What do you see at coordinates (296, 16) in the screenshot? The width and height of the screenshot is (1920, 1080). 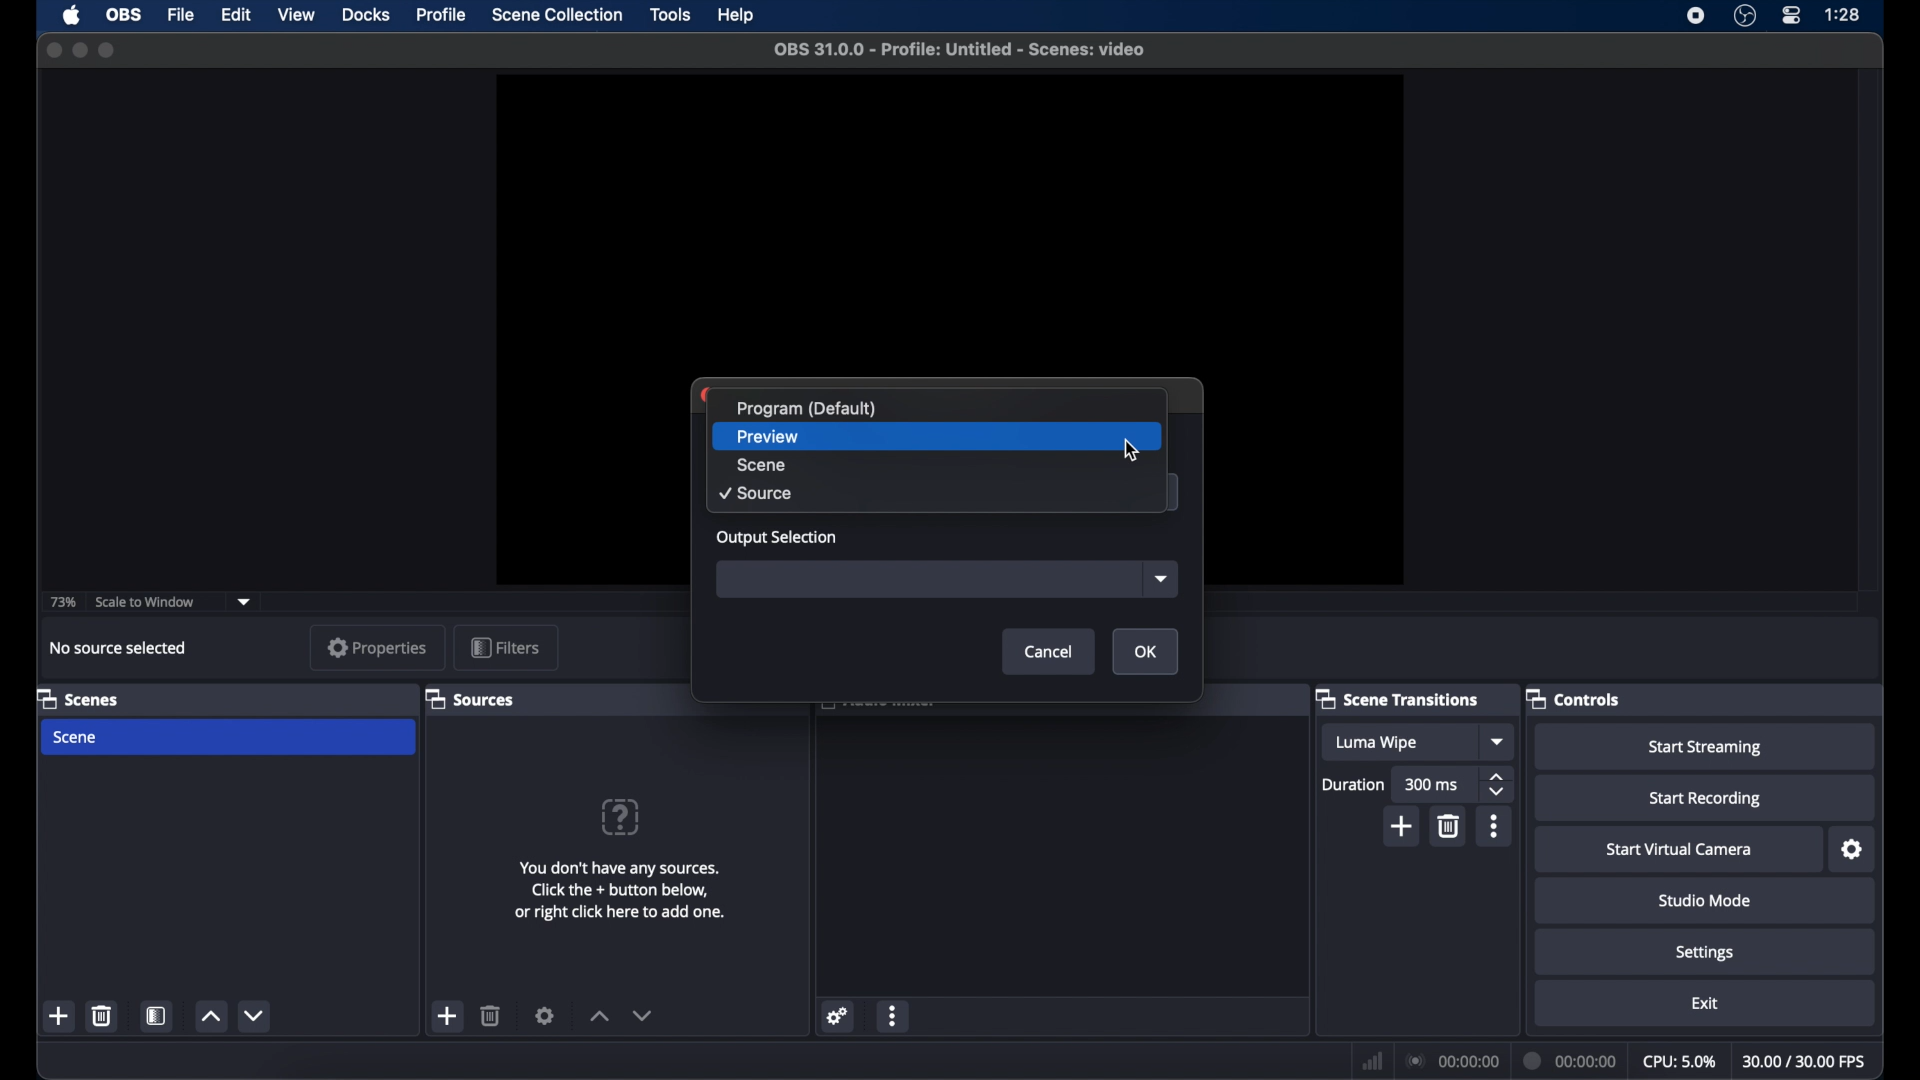 I see `view` at bounding box center [296, 16].